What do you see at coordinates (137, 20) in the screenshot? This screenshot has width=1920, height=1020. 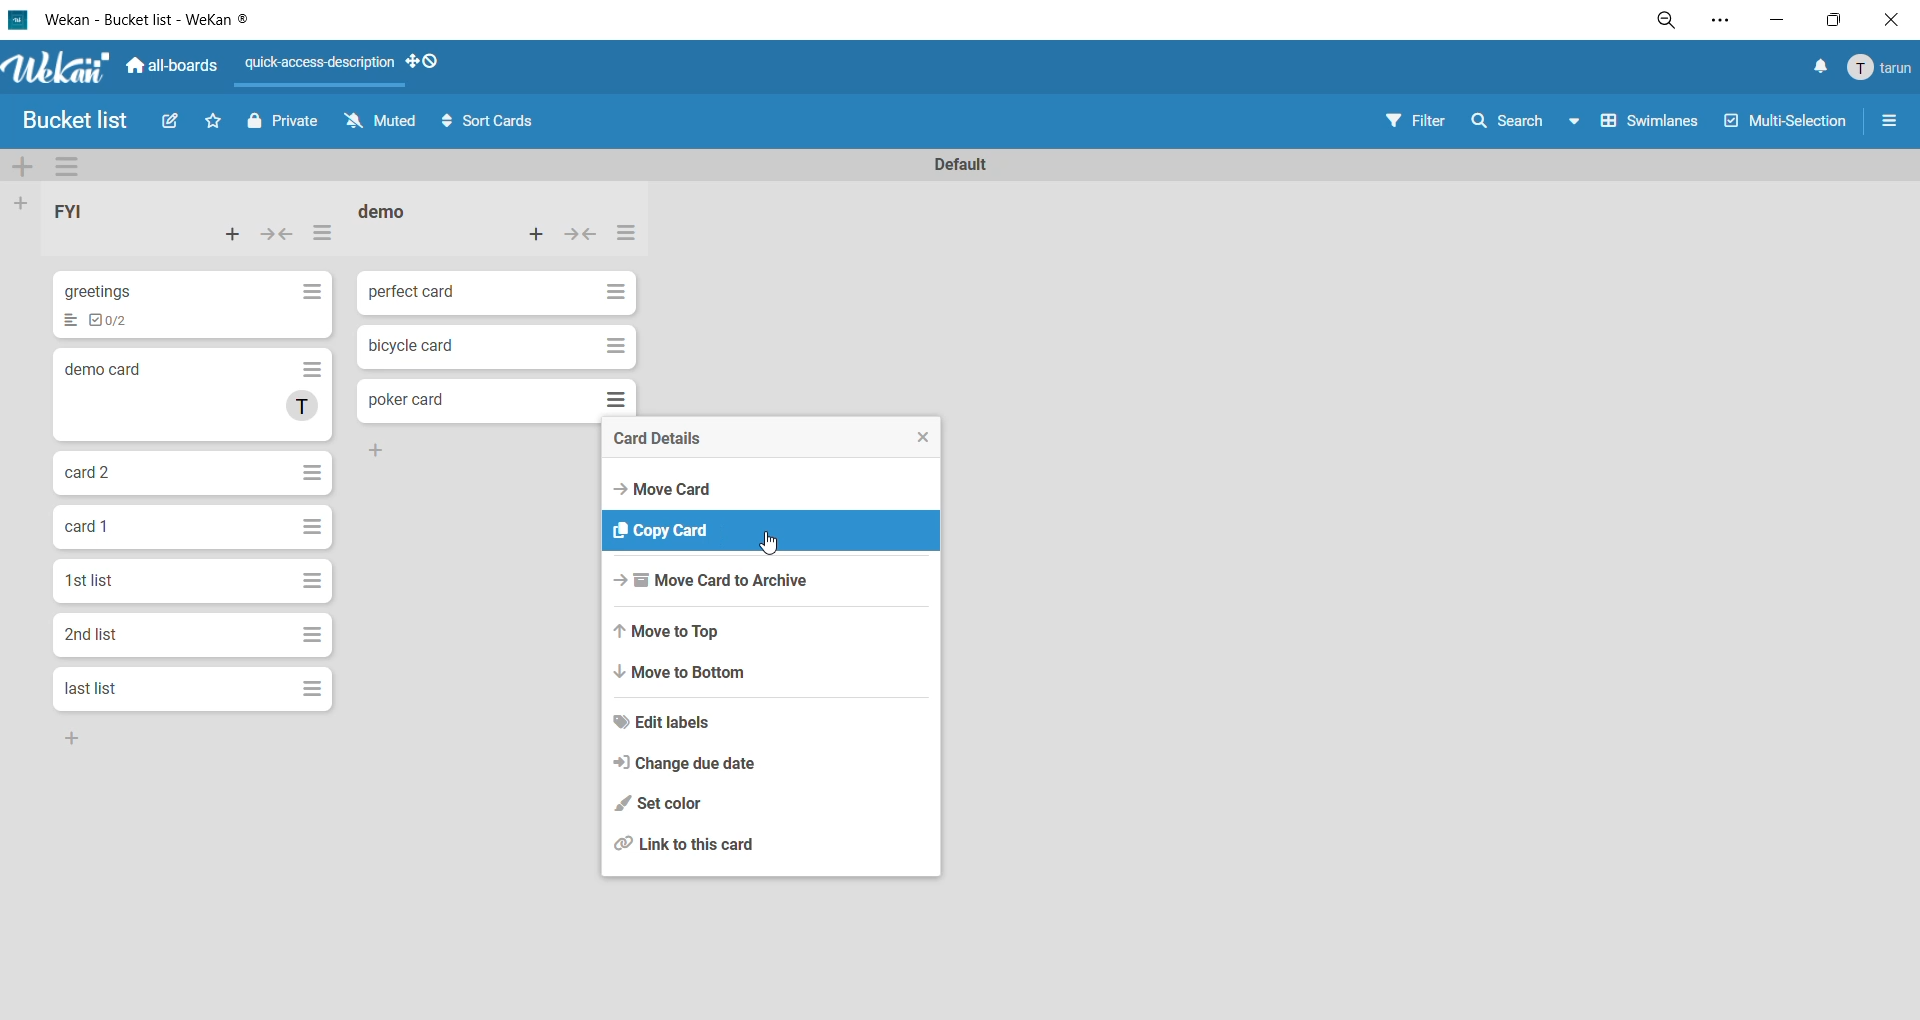 I see `Wekan - Bucket list - WeKan` at bounding box center [137, 20].